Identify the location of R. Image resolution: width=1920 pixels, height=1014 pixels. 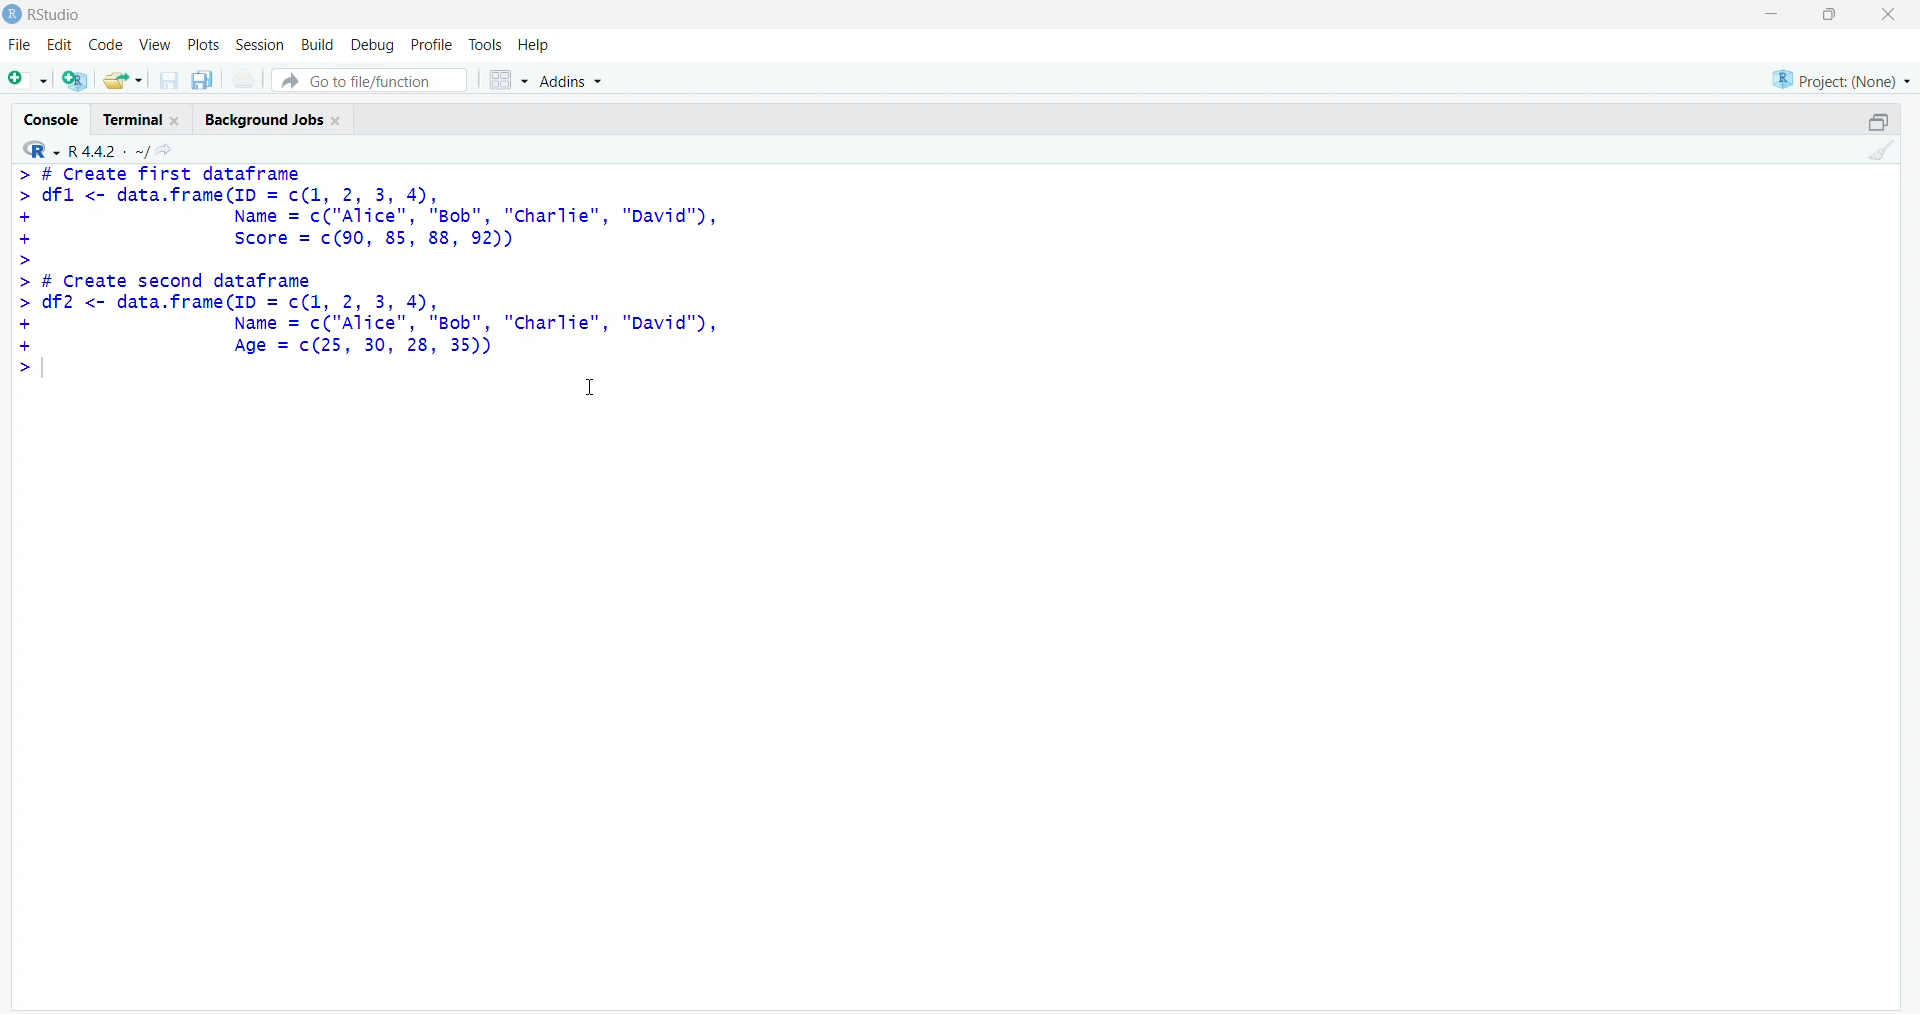
(40, 149).